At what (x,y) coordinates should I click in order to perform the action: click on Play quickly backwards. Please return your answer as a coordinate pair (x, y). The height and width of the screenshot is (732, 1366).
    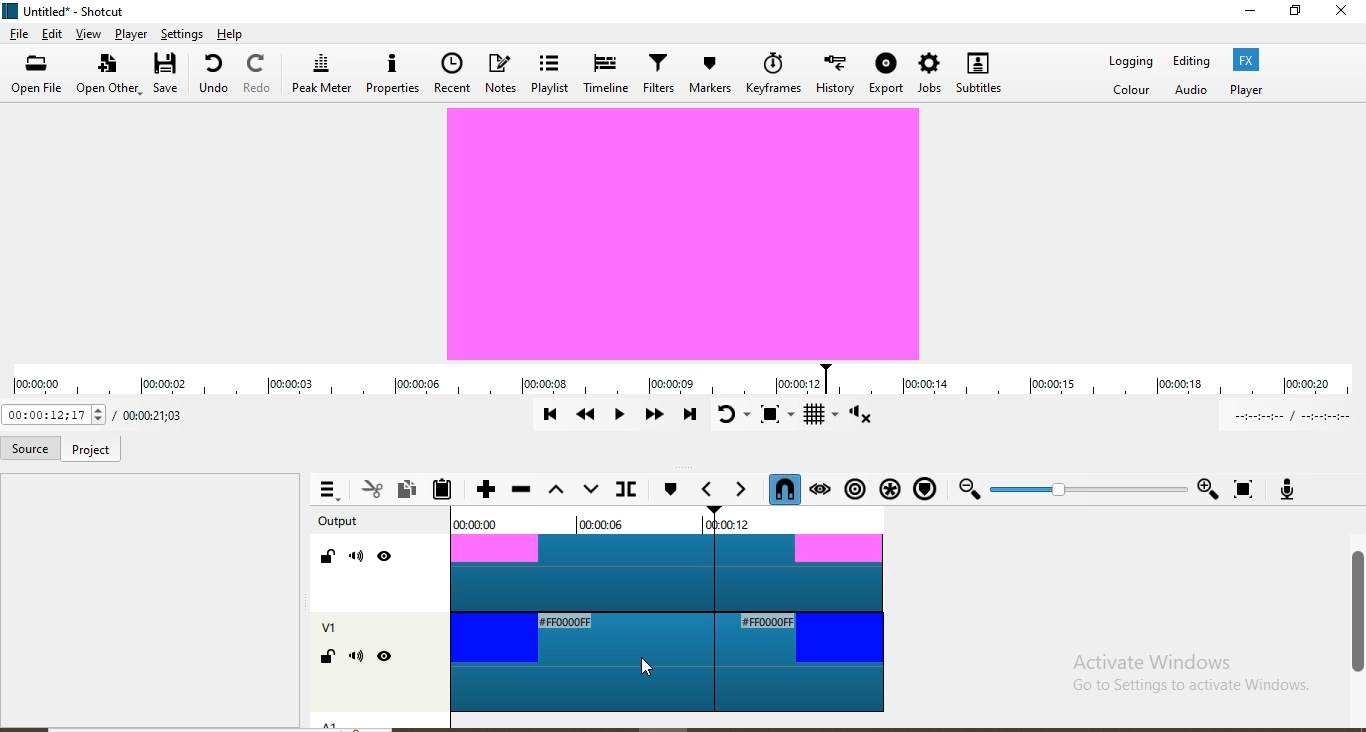
    Looking at the image, I should click on (582, 414).